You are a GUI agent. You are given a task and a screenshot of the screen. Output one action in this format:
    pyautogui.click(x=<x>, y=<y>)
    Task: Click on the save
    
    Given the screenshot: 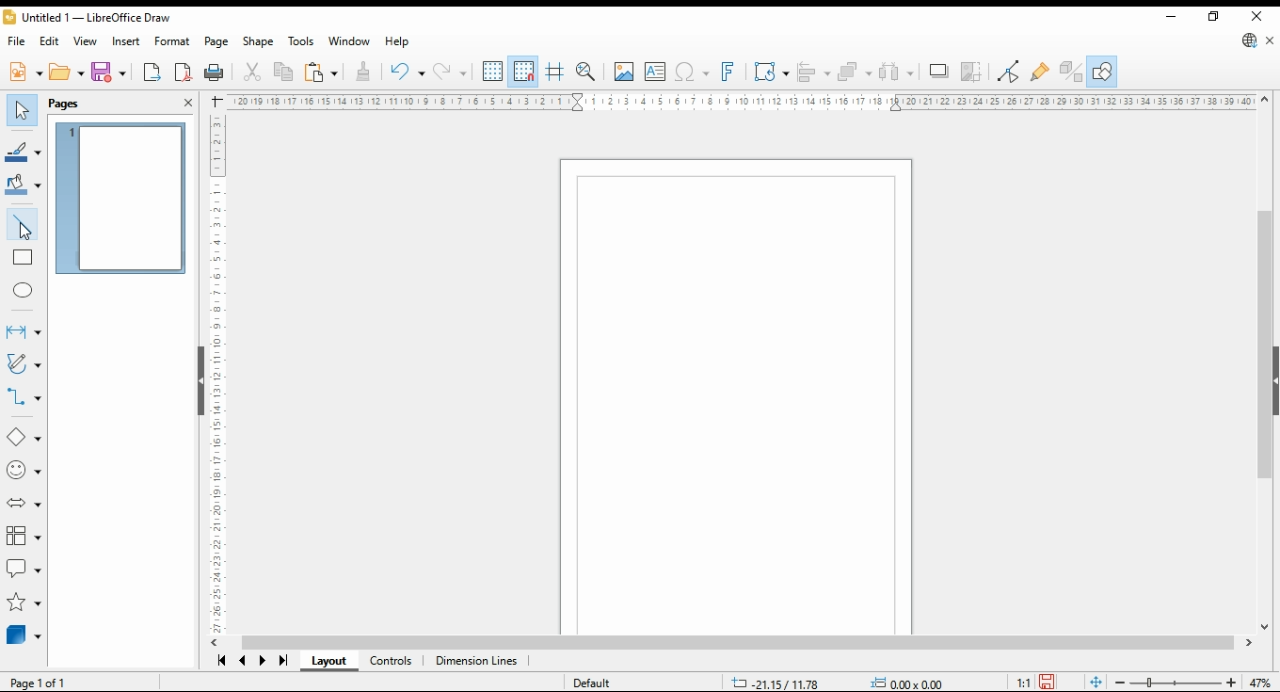 What is the action you would take?
    pyautogui.click(x=109, y=71)
    